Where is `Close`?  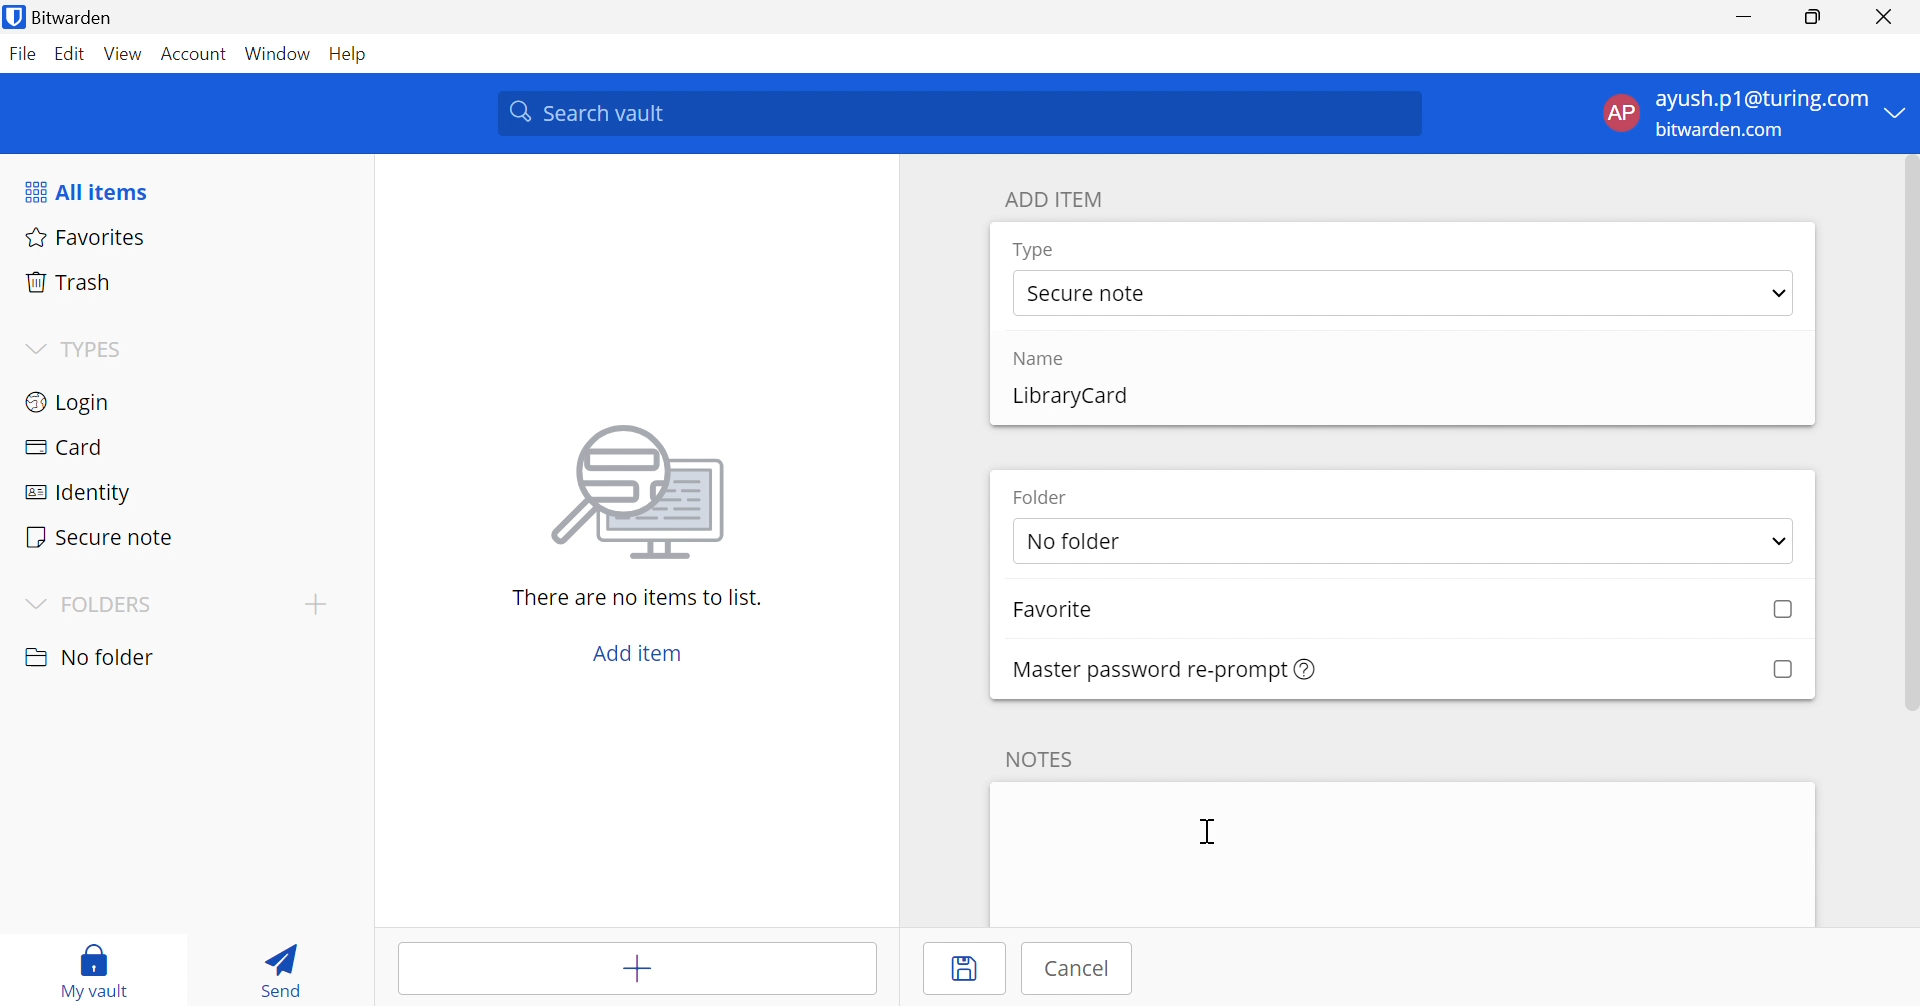
Close is located at coordinates (1883, 15).